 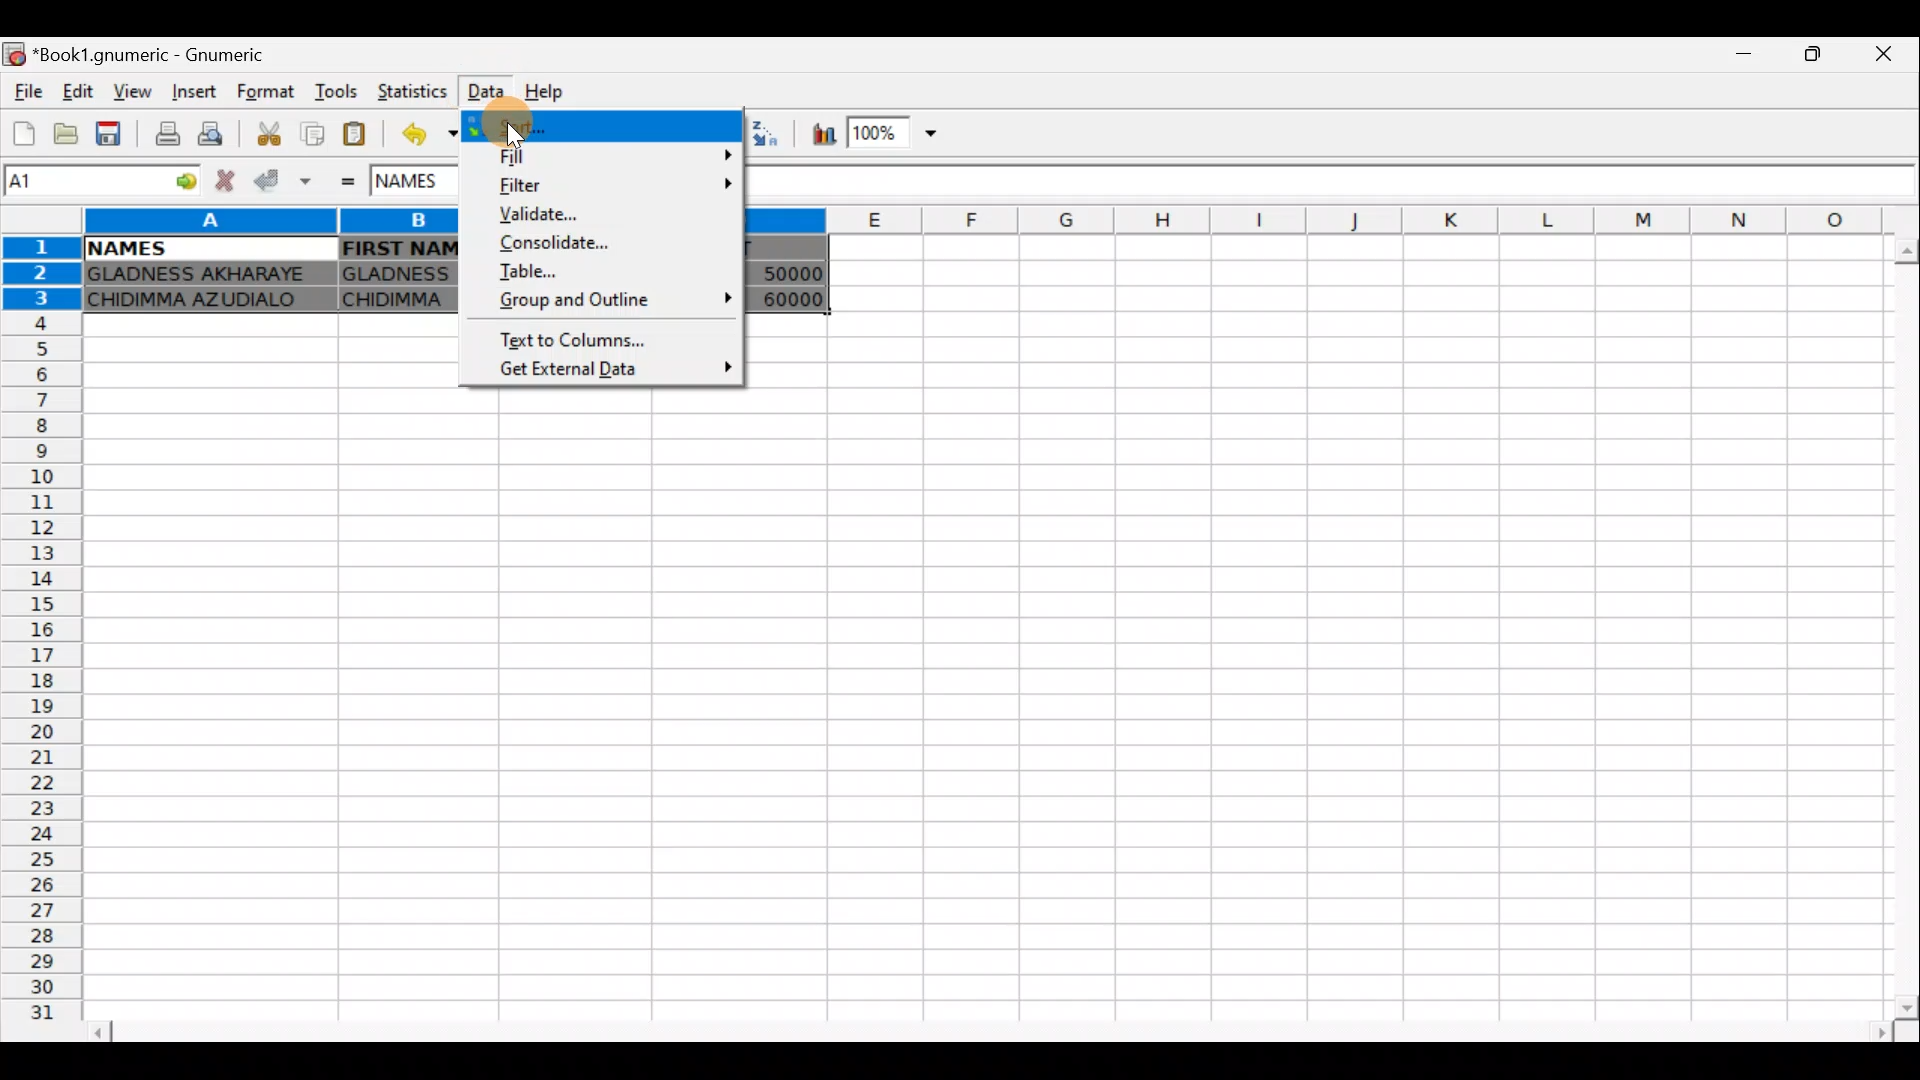 What do you see at coordinates (280, 181) in the screenshot?
I see `Accept change` at bounding box center [280, 181].